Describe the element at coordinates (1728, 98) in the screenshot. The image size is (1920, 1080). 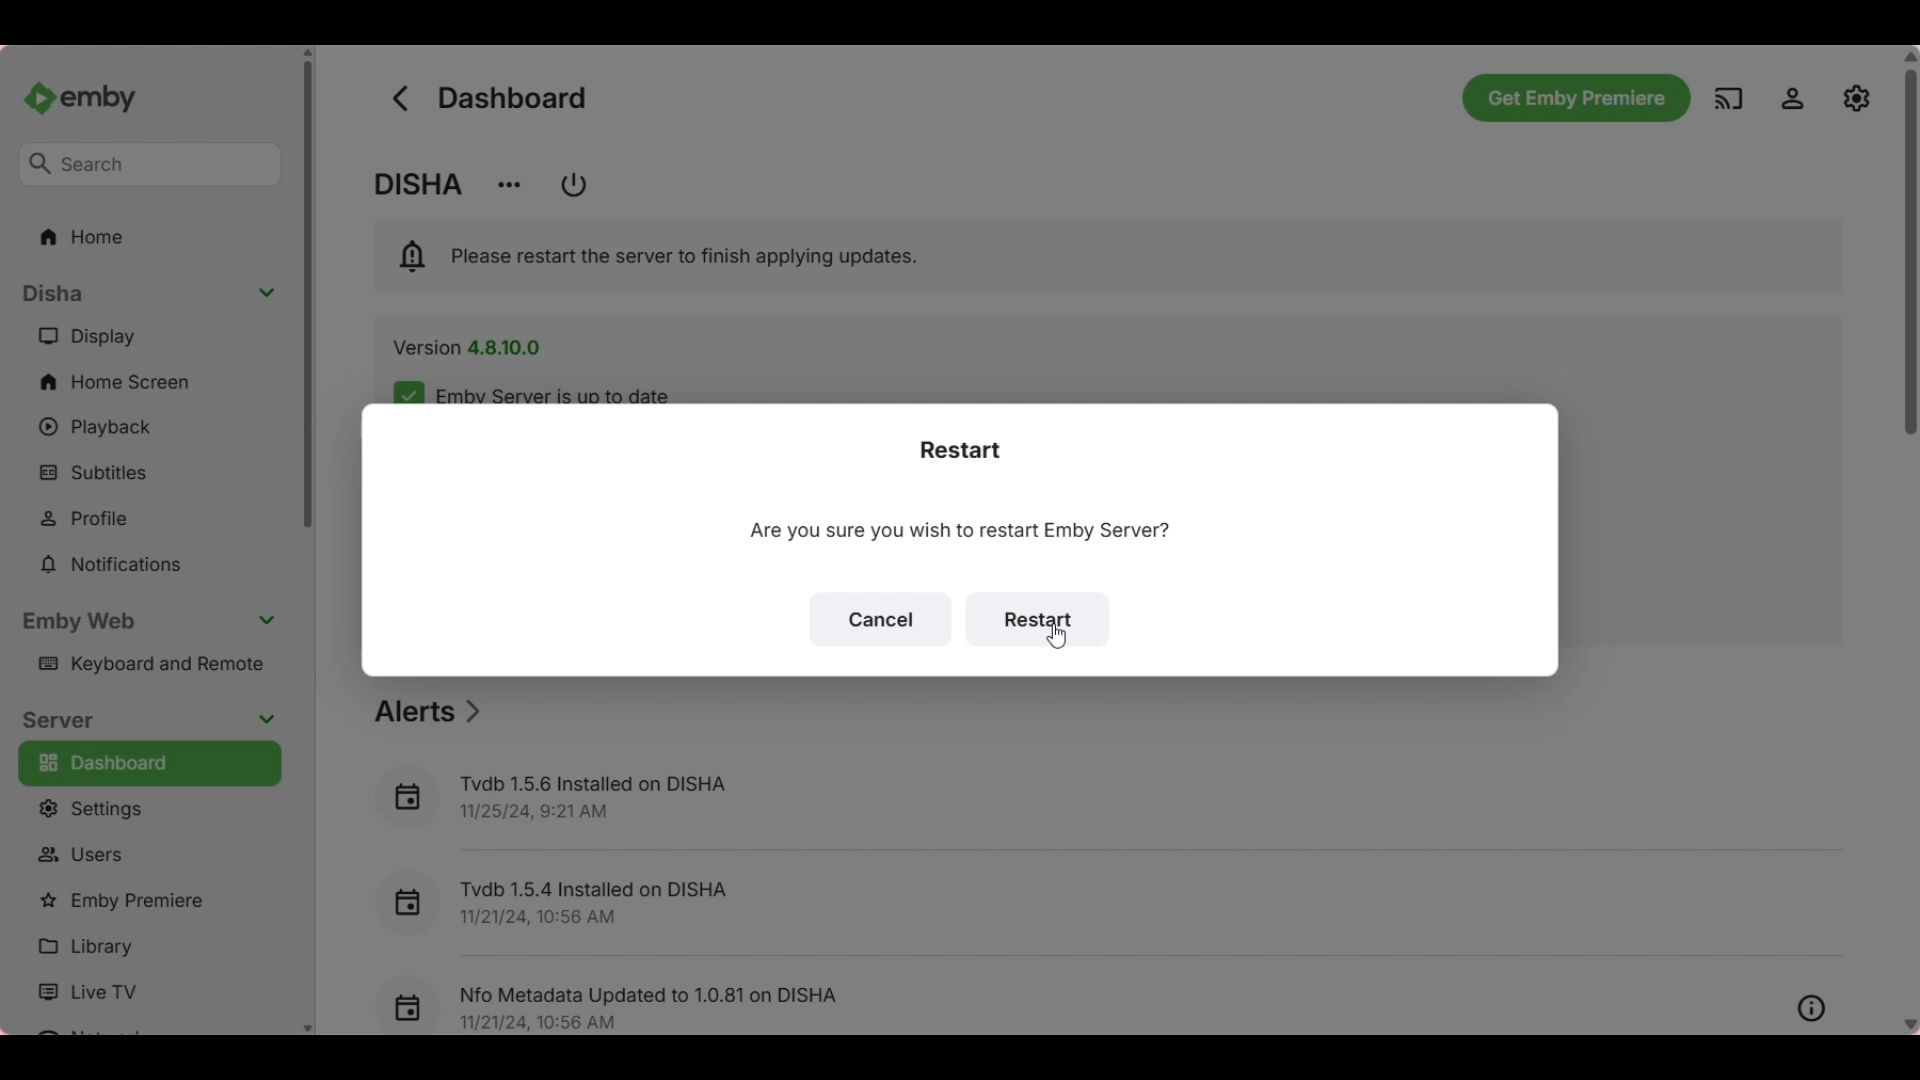
I see `Play on another device` at that location.